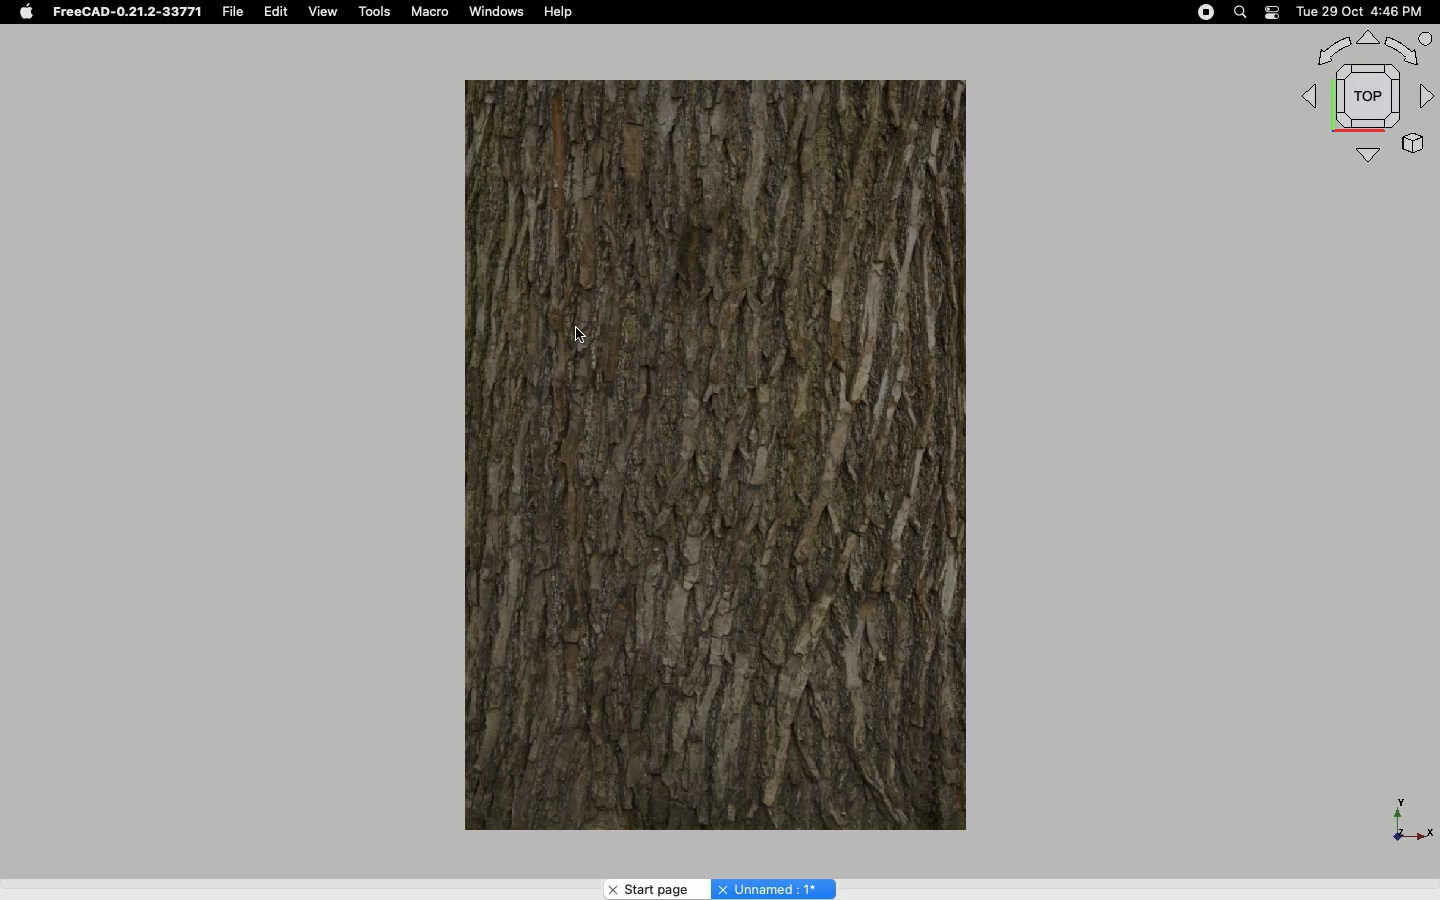  Describe the element at coordinates (560, 12) in the screenshot. I see `Help` at that location.